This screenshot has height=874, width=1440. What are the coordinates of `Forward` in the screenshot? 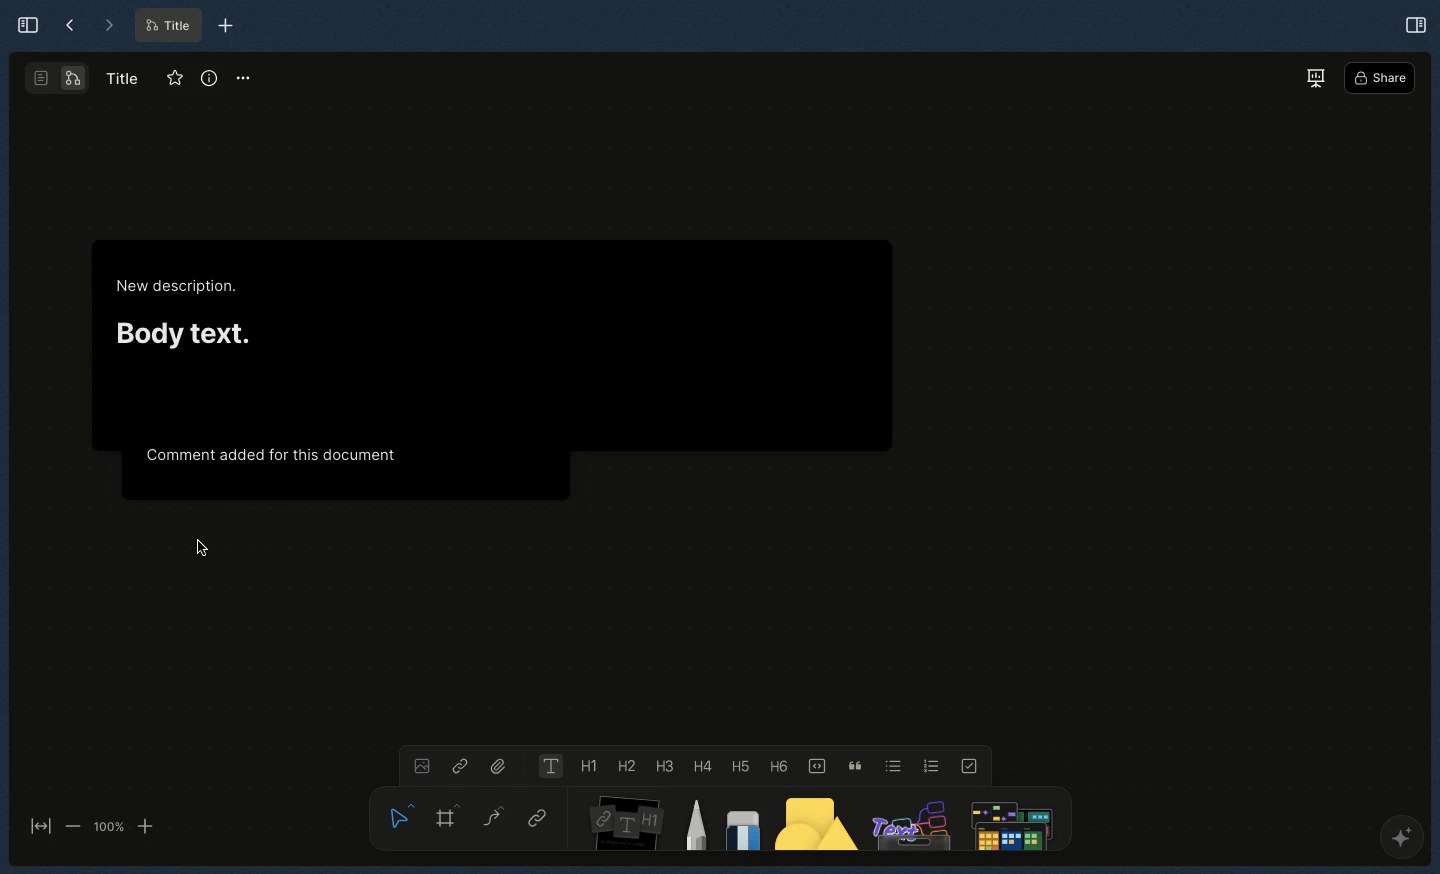 It's located at (108, 26).